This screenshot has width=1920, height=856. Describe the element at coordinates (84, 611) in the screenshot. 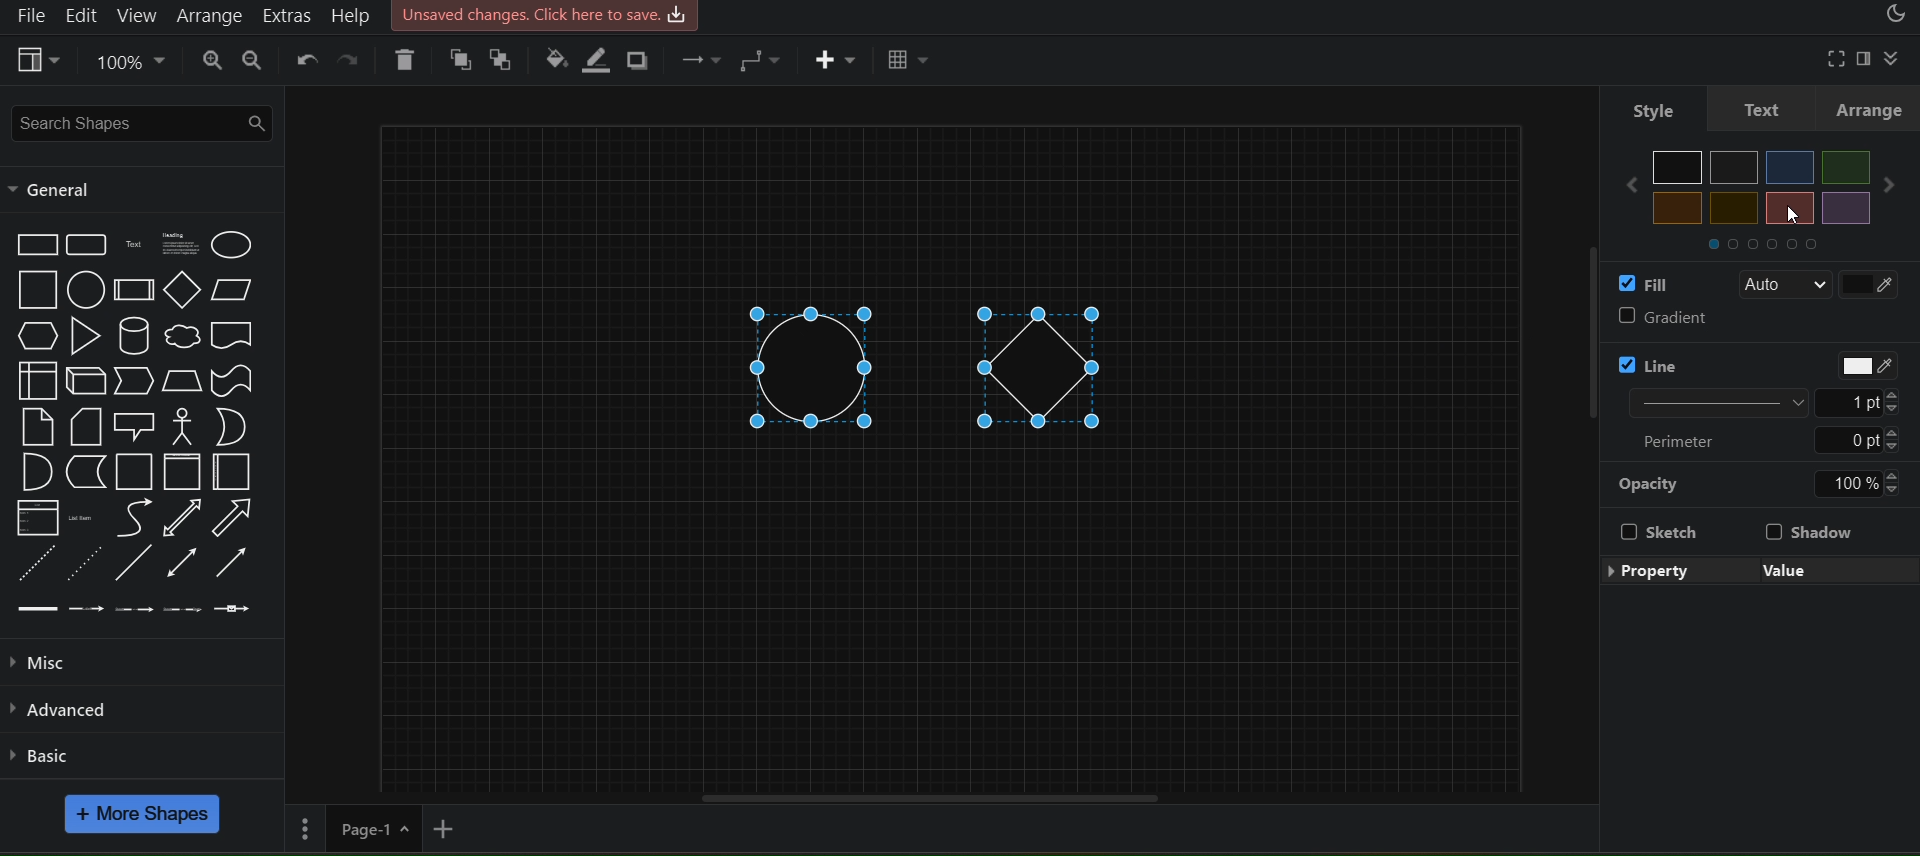

I see `Connector with label` at that location.